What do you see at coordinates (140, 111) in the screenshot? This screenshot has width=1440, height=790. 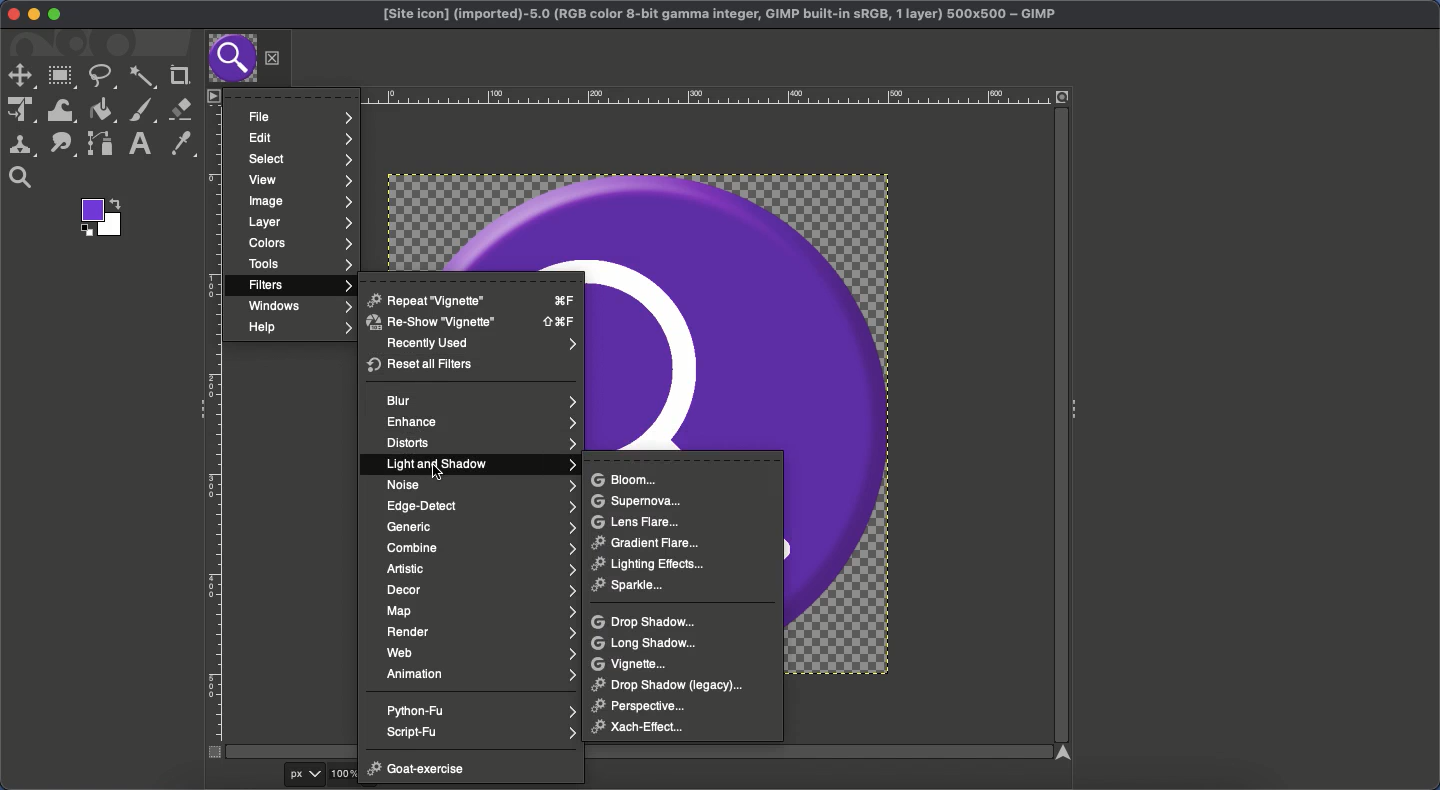 I see `Paint` at bounding box center [140, 111].